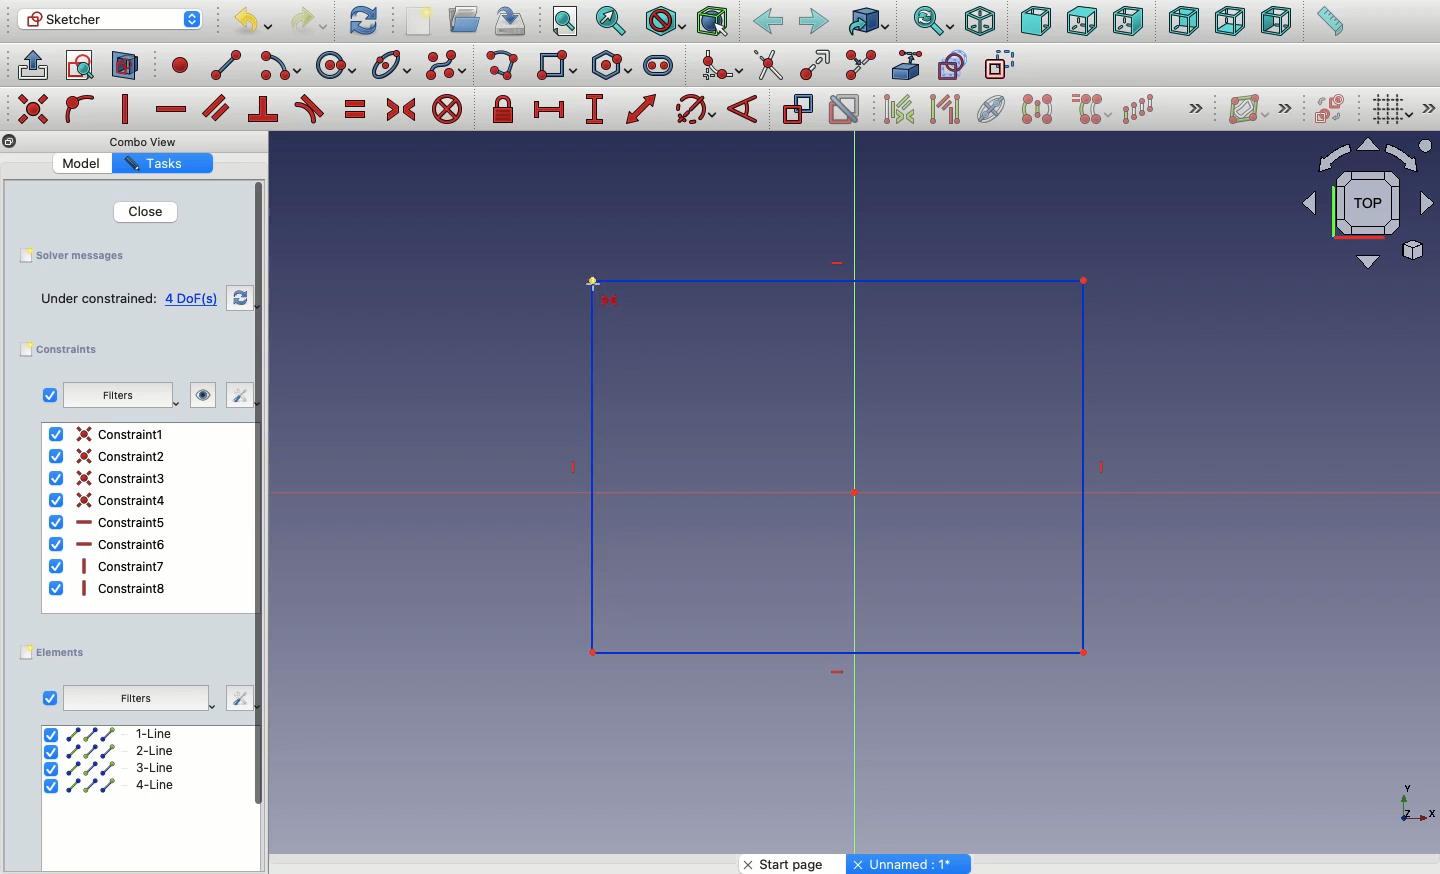 The image size is (1440, 874). I want to click on visibility , so click(199, 395).